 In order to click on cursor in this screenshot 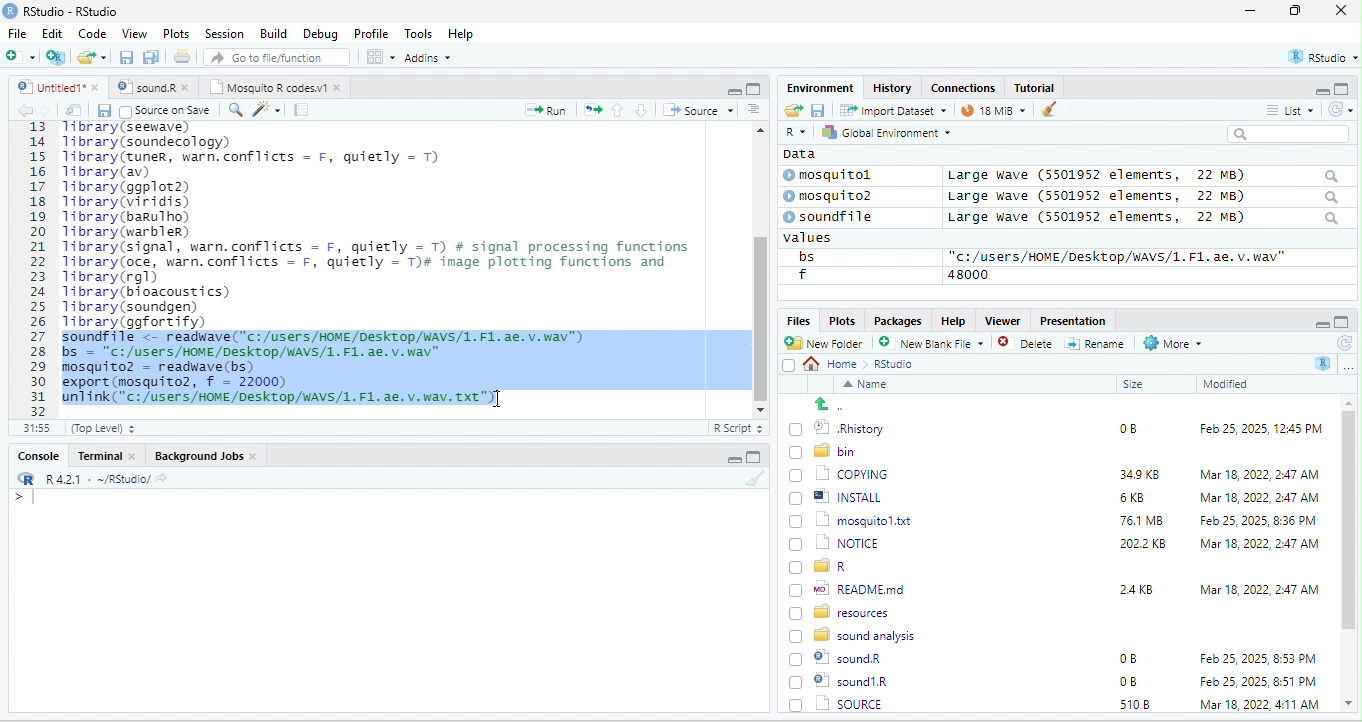, I will do `click(494, 400)`.